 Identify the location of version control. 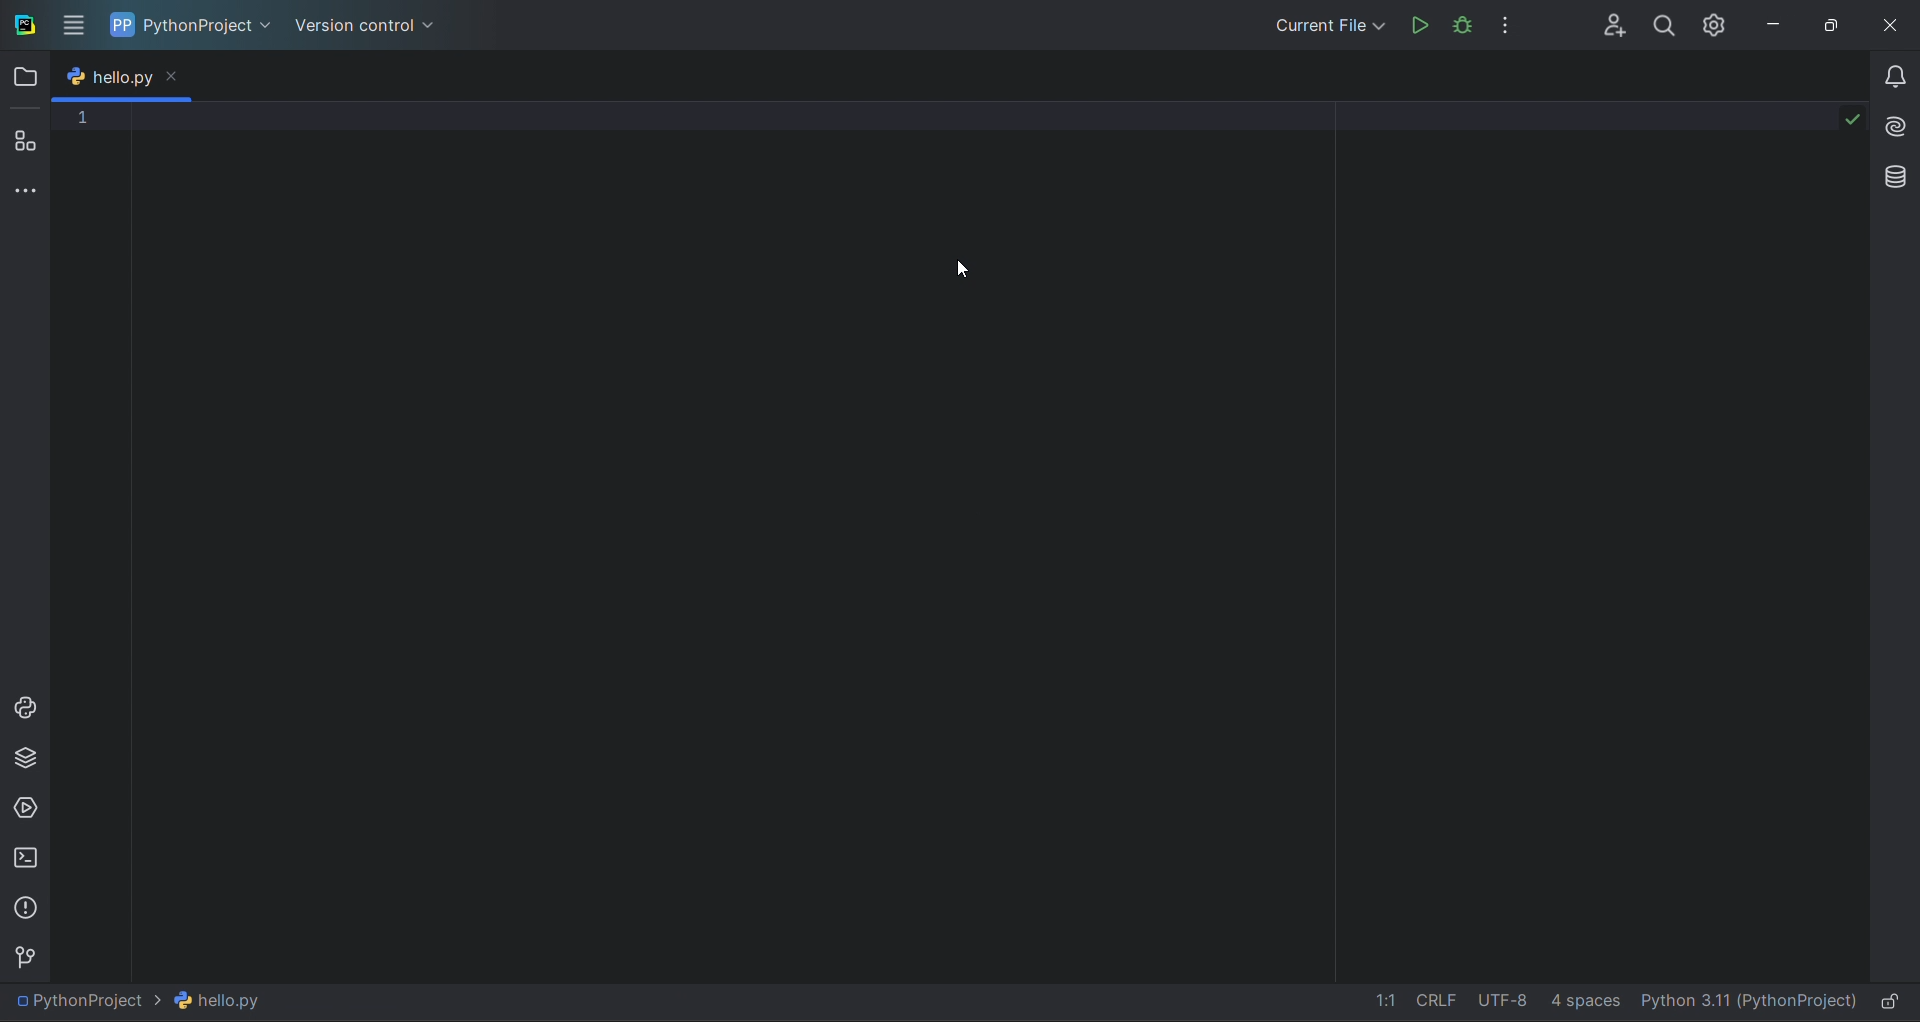
(370, 26).